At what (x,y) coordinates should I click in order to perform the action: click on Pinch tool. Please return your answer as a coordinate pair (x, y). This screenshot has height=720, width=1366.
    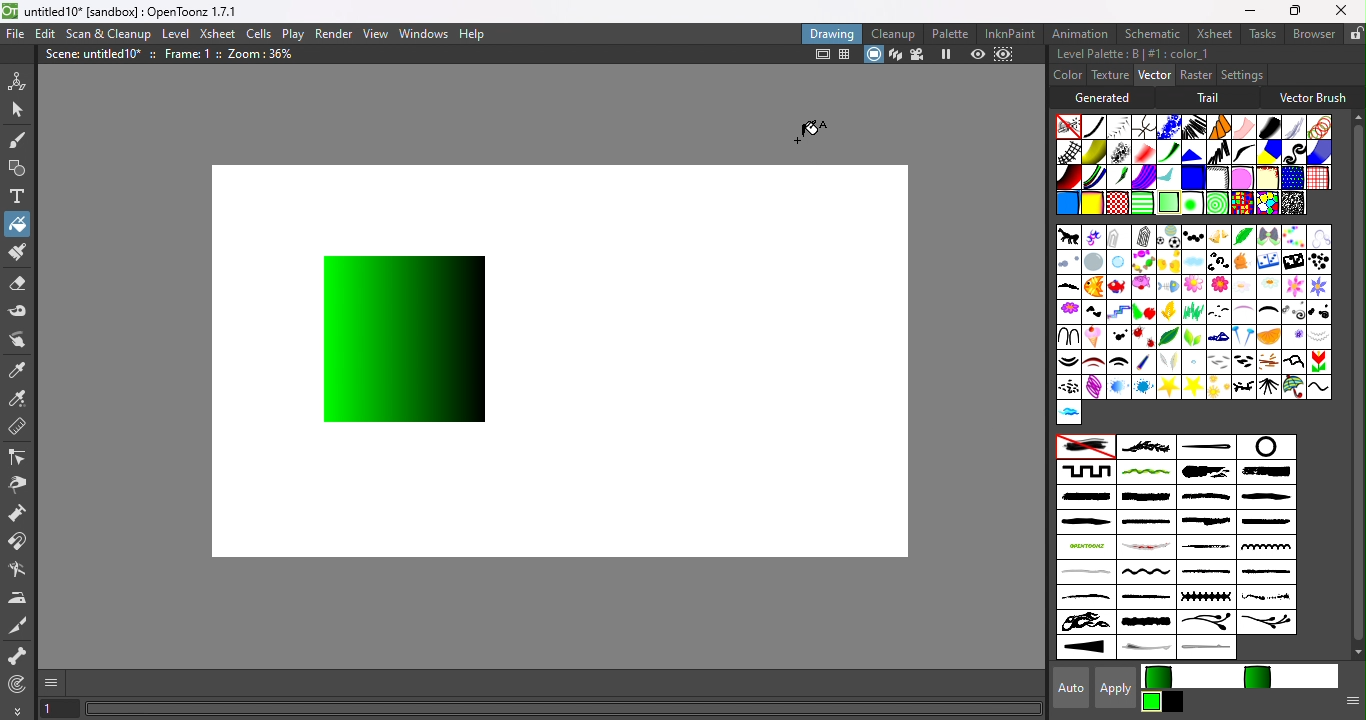
    Looking at the image, I should click on (21, 484).